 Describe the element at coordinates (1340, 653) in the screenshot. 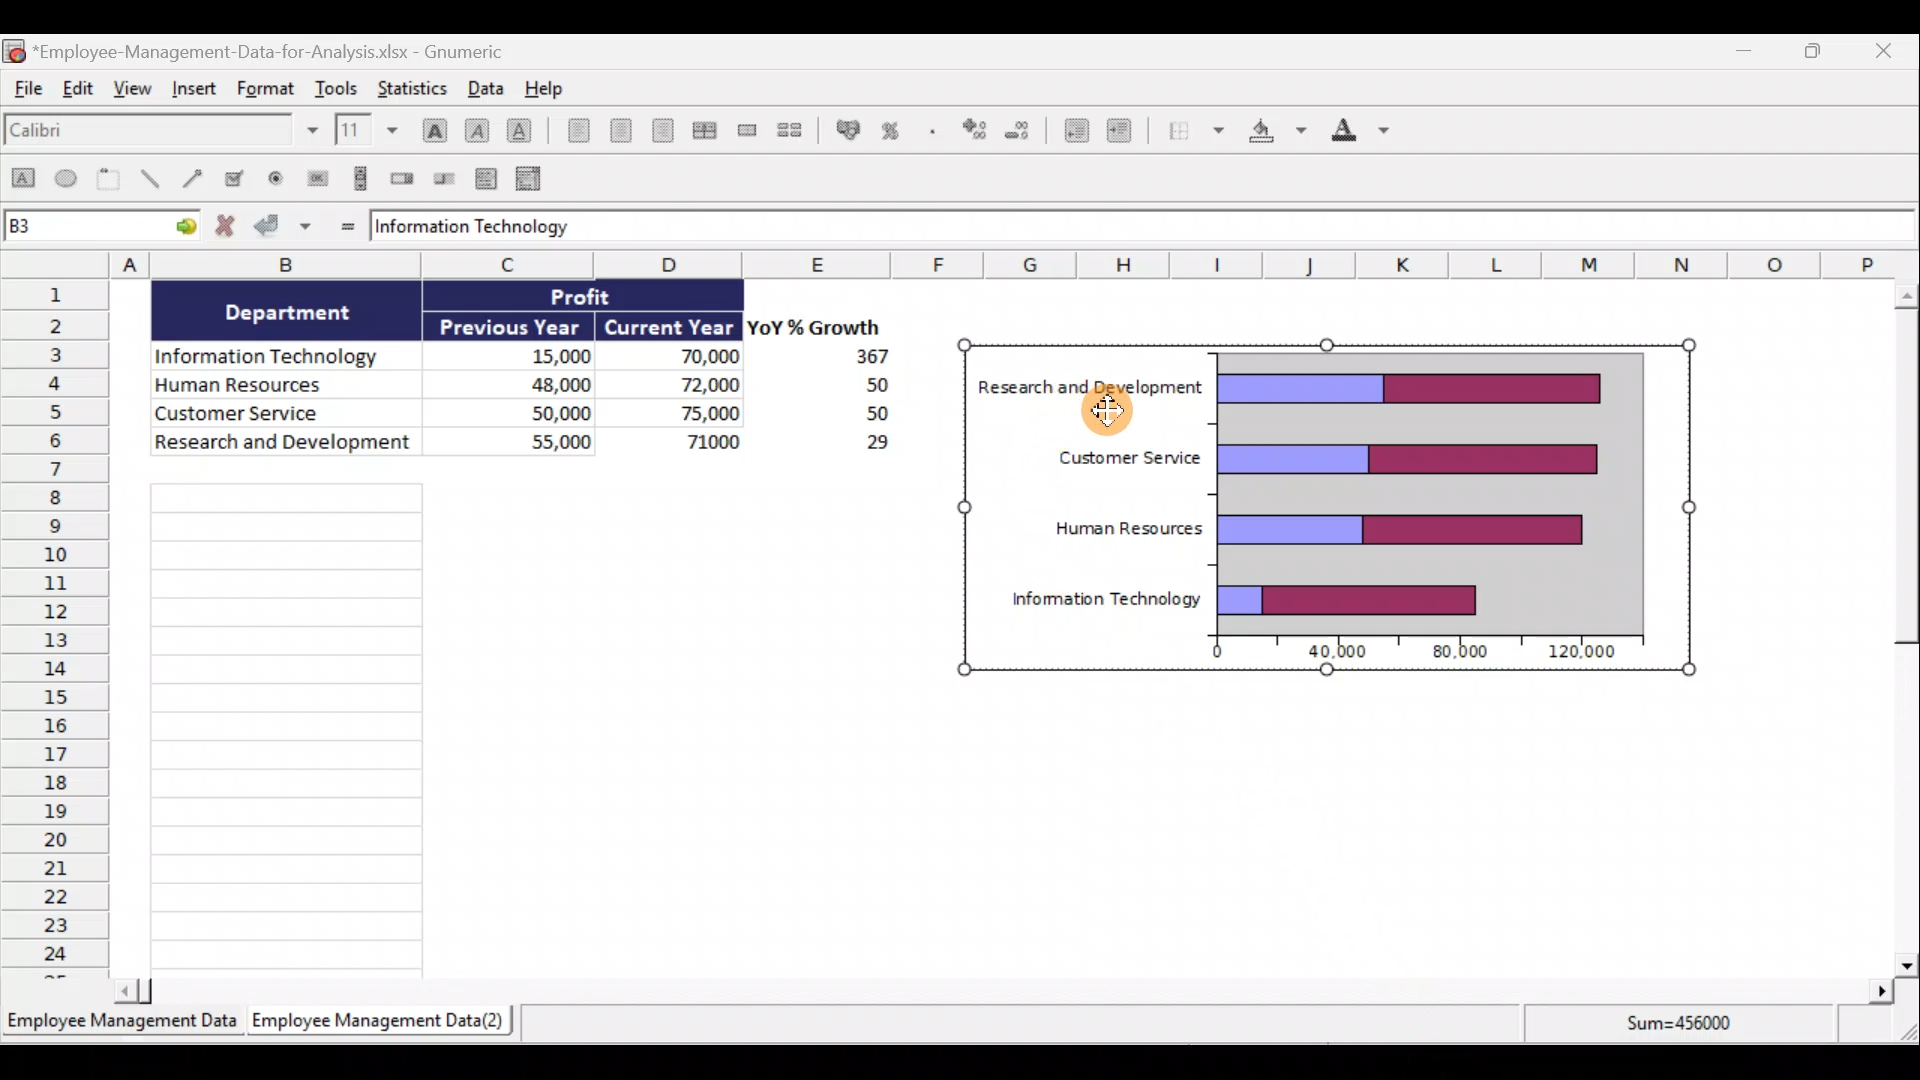

I see `40.000` at that location.